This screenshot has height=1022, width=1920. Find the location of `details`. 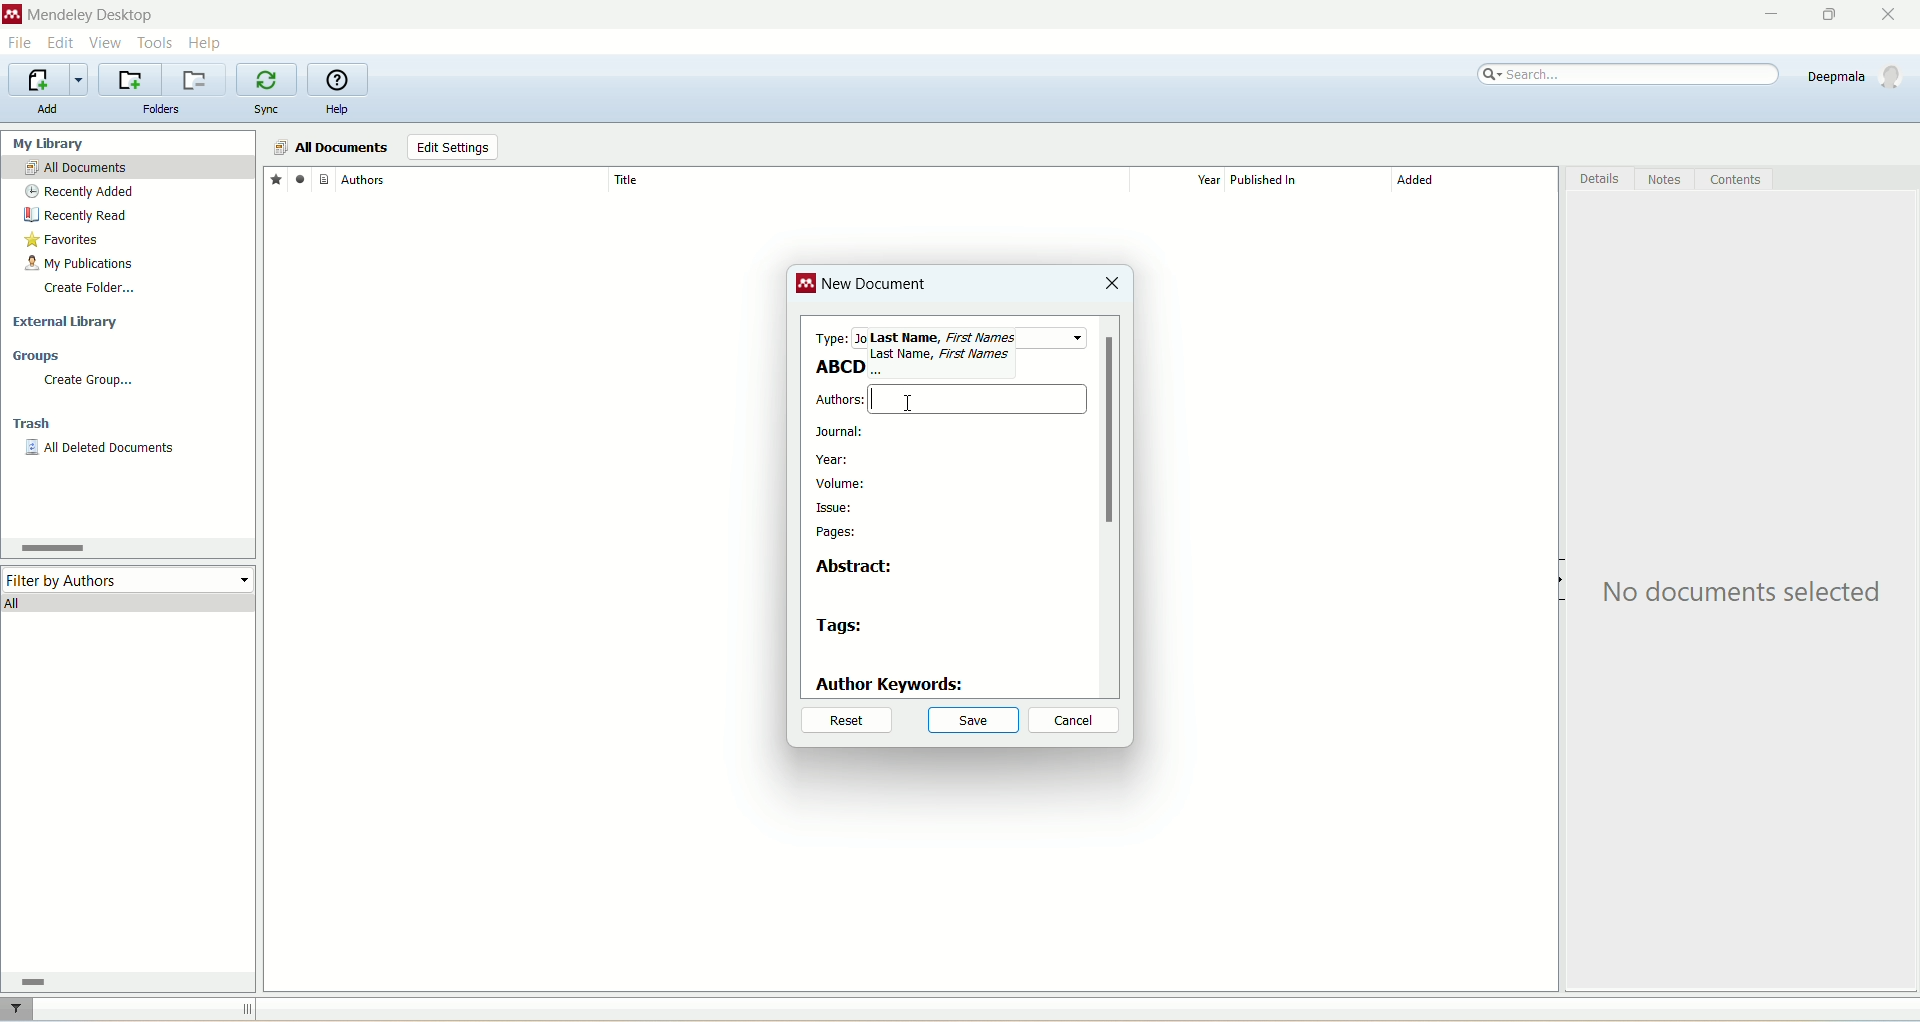

details is located at coordinates (1601, 182).